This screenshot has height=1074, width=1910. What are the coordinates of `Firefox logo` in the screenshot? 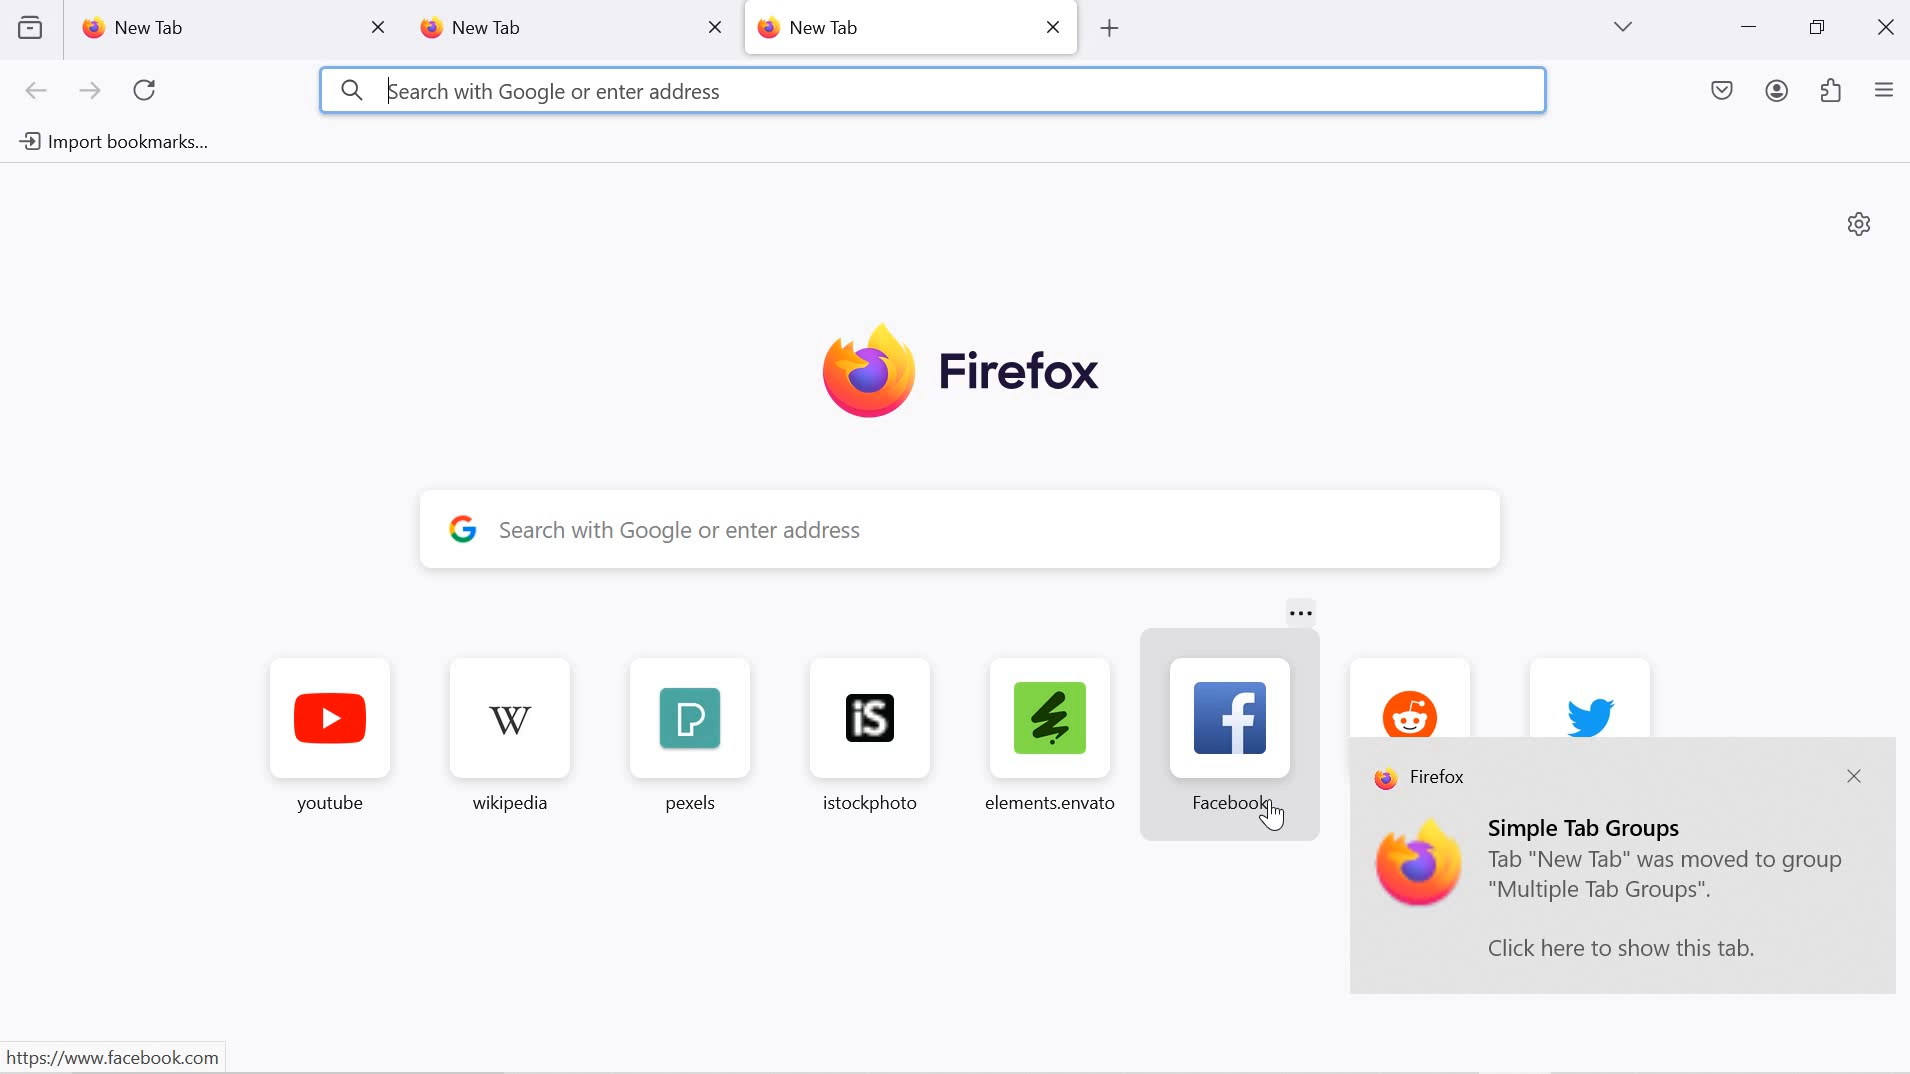 It's located at (961, 374).